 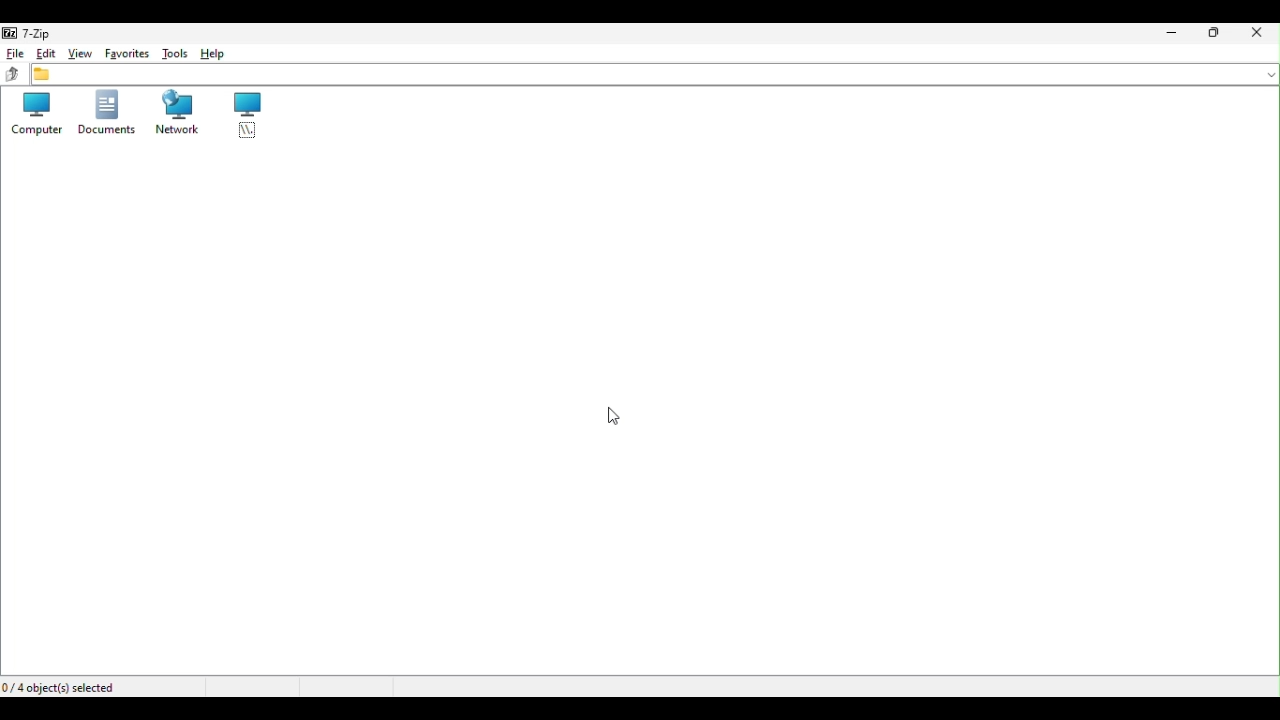 What do you see at coordinates (655, 74) in the screenshot?
I see `File address bar` at bounding box center [655, 74].